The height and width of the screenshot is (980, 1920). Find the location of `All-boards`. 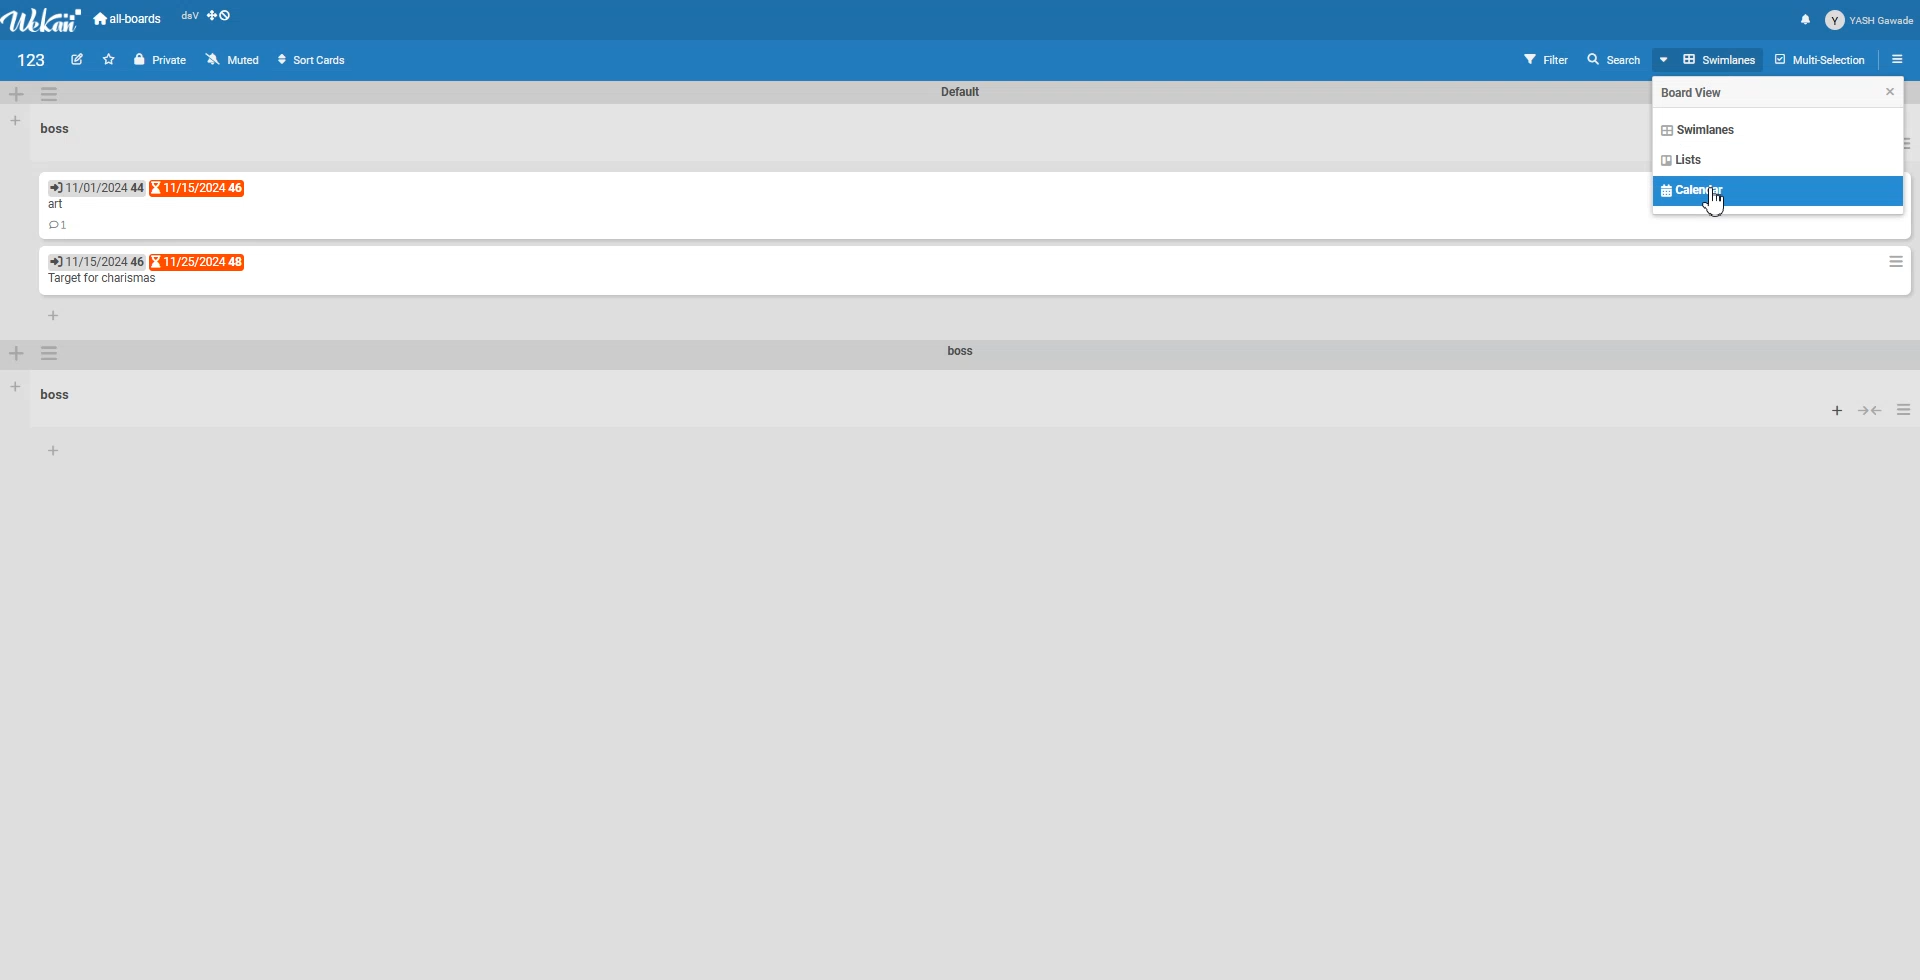

All-boards is located at coordinates (129, 18).